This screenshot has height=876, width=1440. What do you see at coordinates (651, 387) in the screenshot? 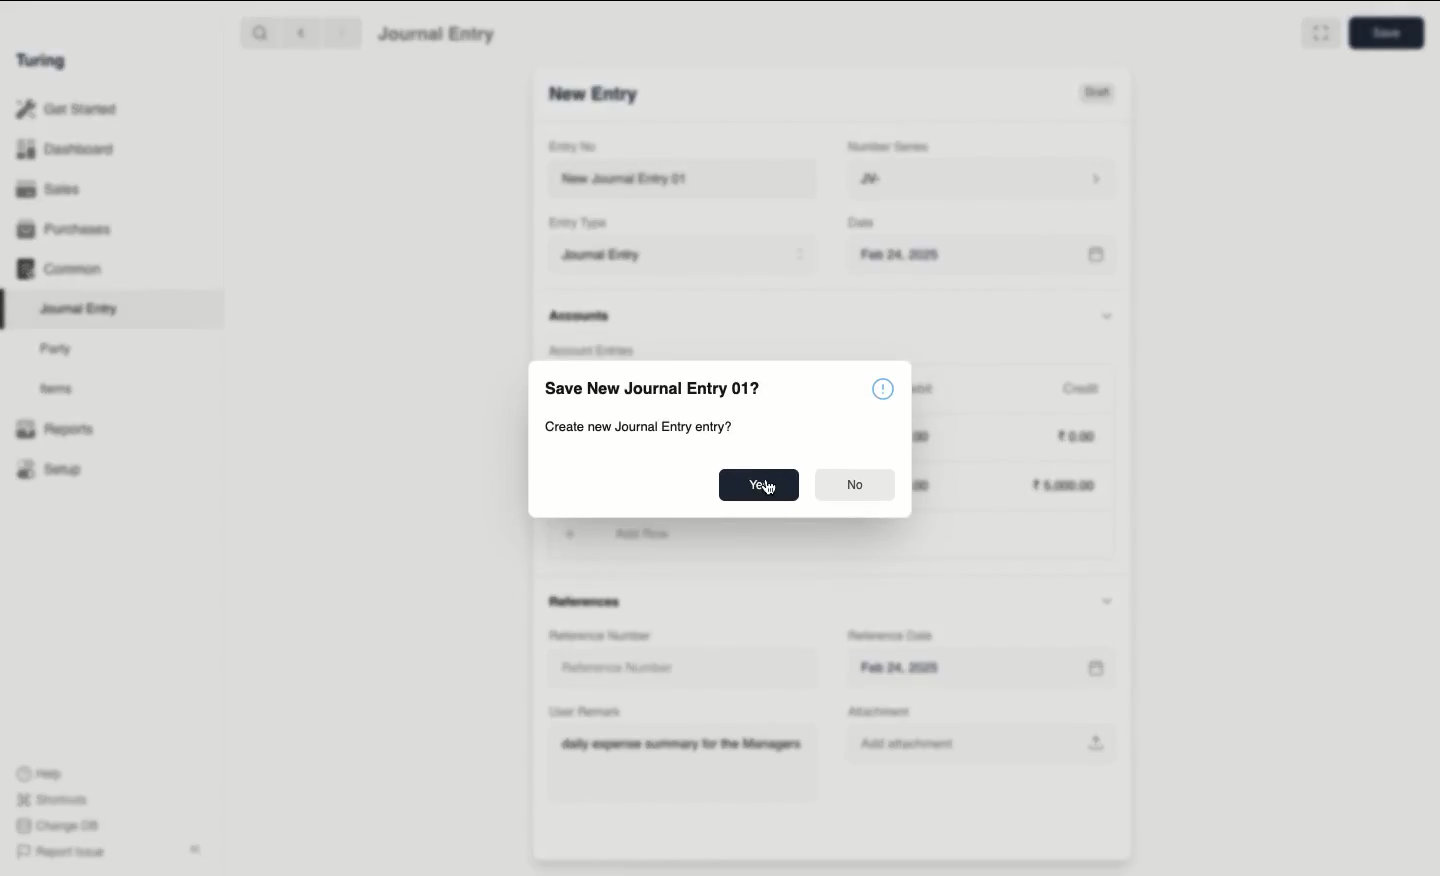
I see `Save New Journal Entry 01?` at bounding box center [651, 387].